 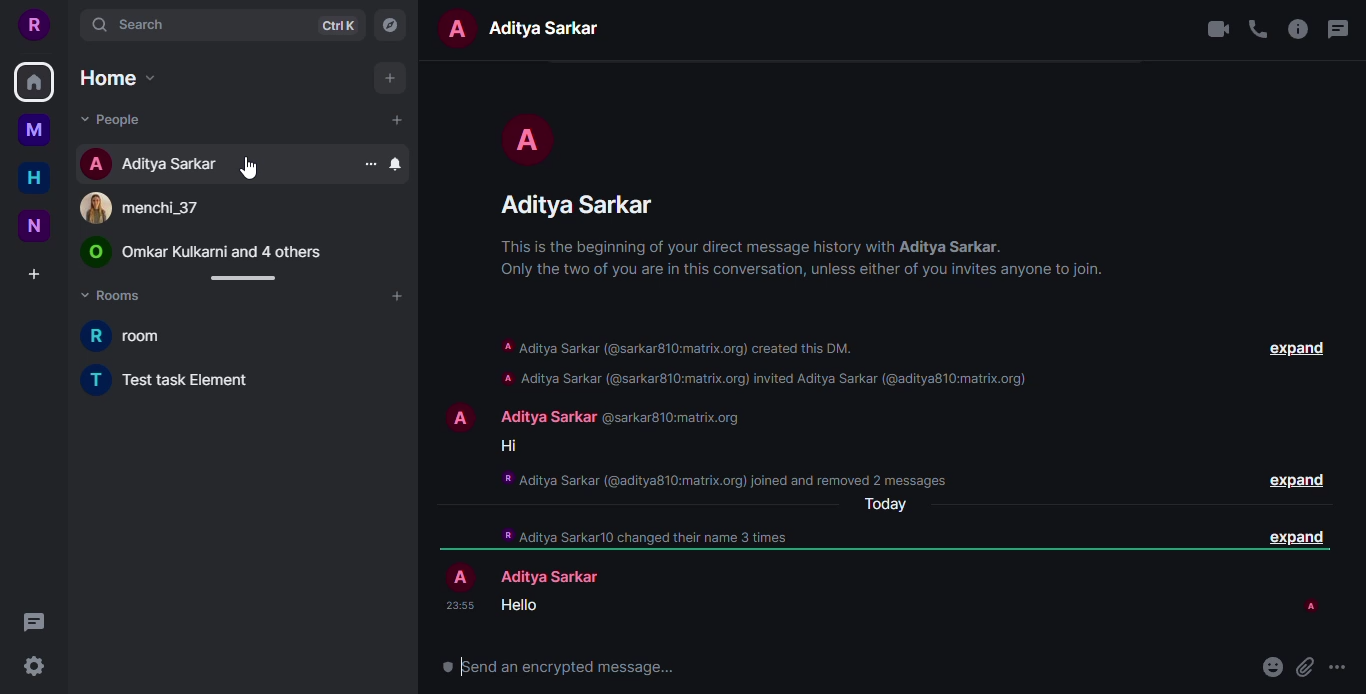 What do you see at coordinates (1341, 28) in the screenshot?
I see `threads` at bounding box center [1341, 28].